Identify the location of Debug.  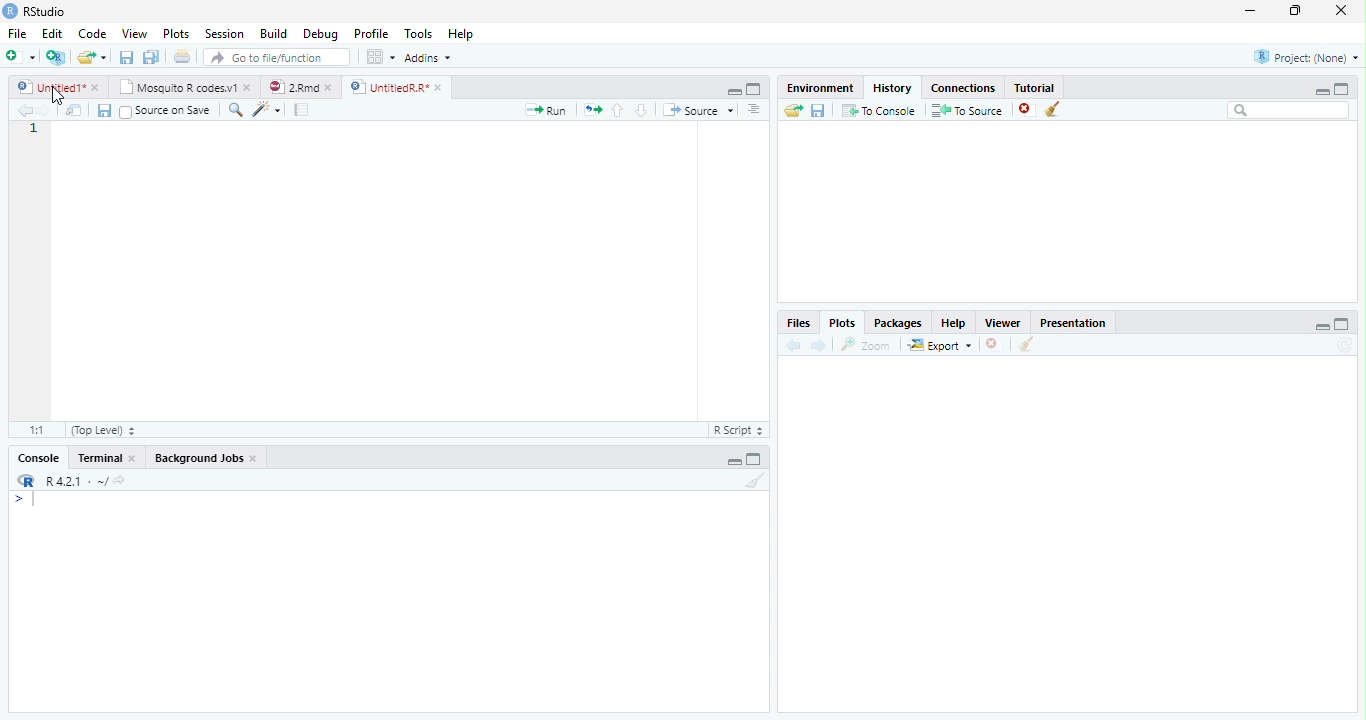
(320, 33).